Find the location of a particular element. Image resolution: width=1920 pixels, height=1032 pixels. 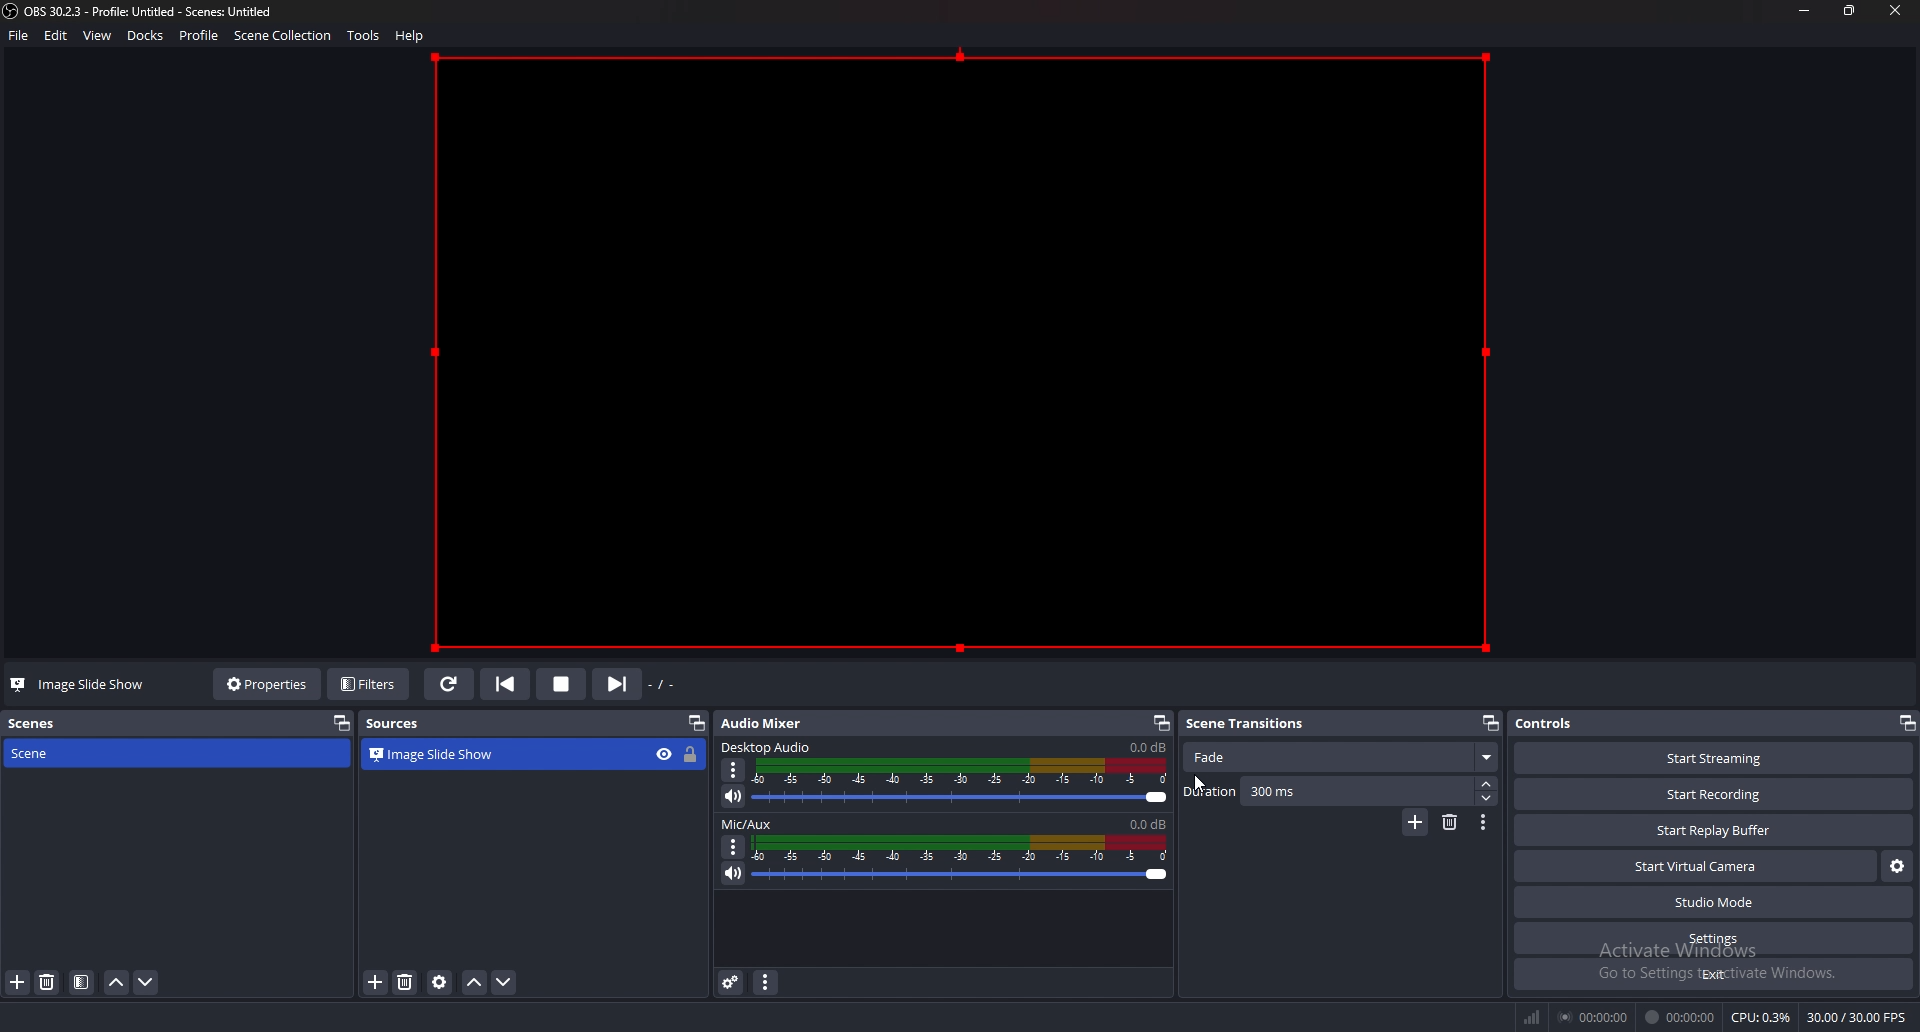

recording time is located at coordinates (1681, 1015).